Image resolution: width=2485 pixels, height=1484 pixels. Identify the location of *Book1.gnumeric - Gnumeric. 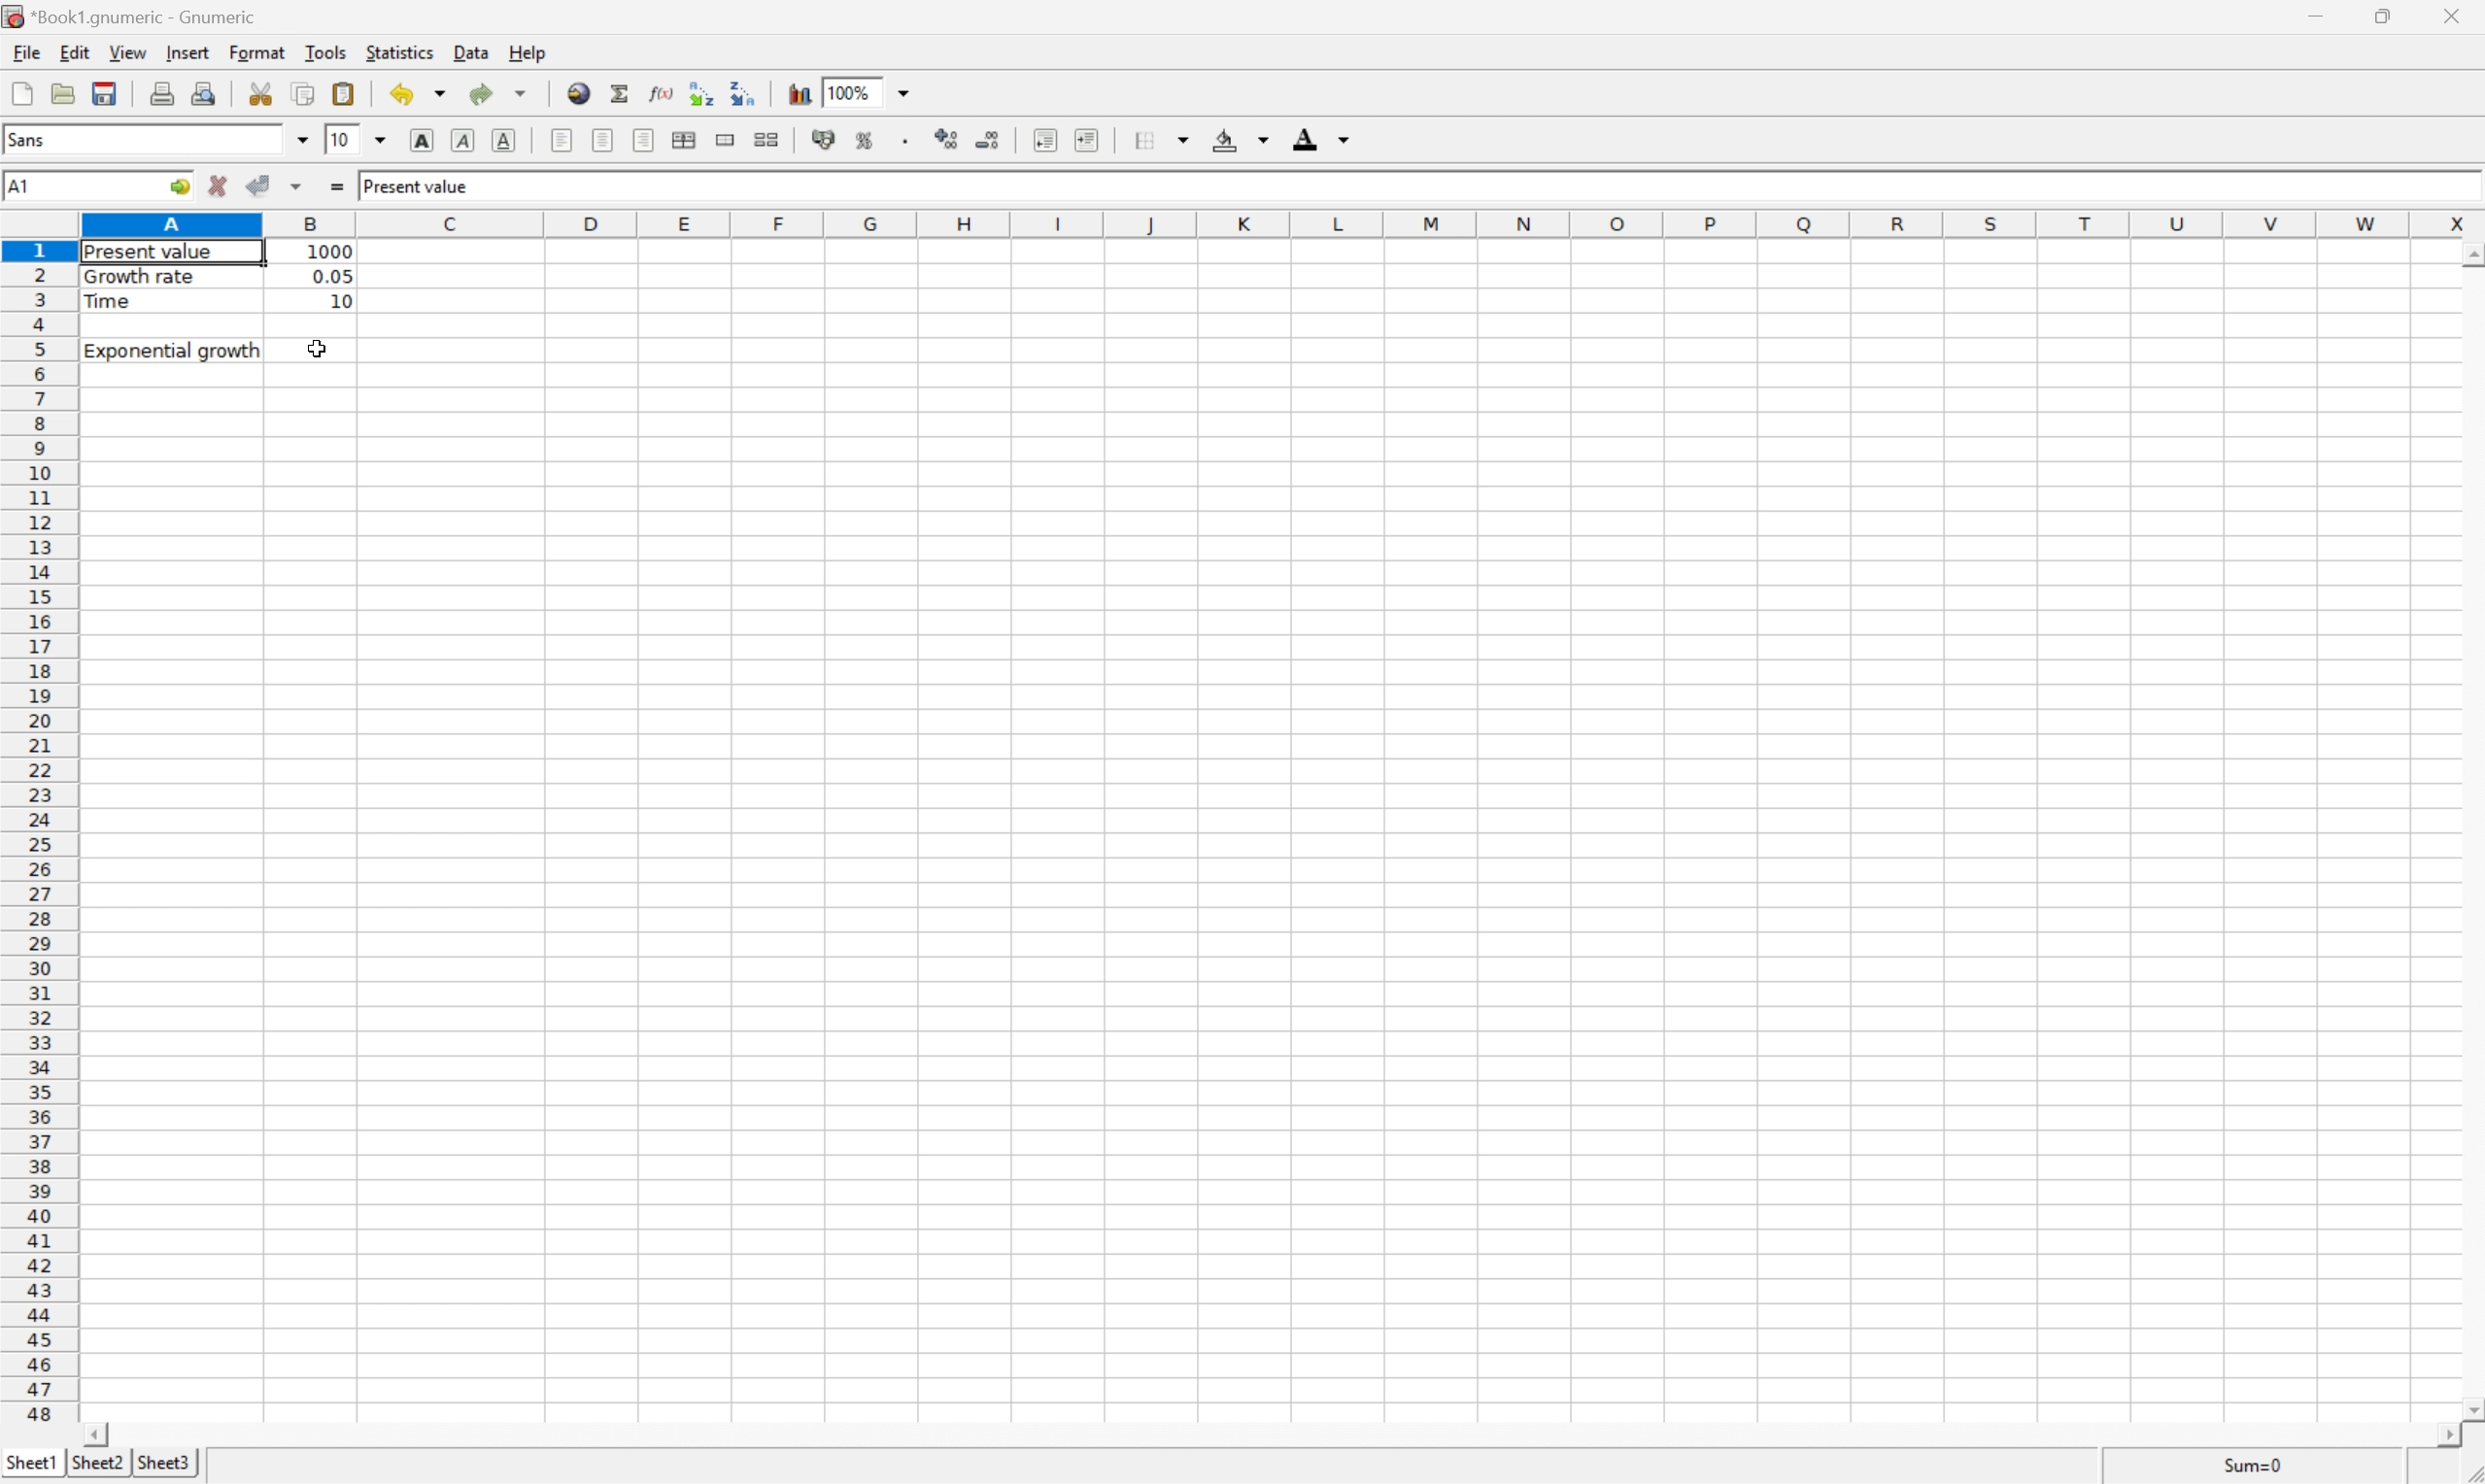
(135, 15).